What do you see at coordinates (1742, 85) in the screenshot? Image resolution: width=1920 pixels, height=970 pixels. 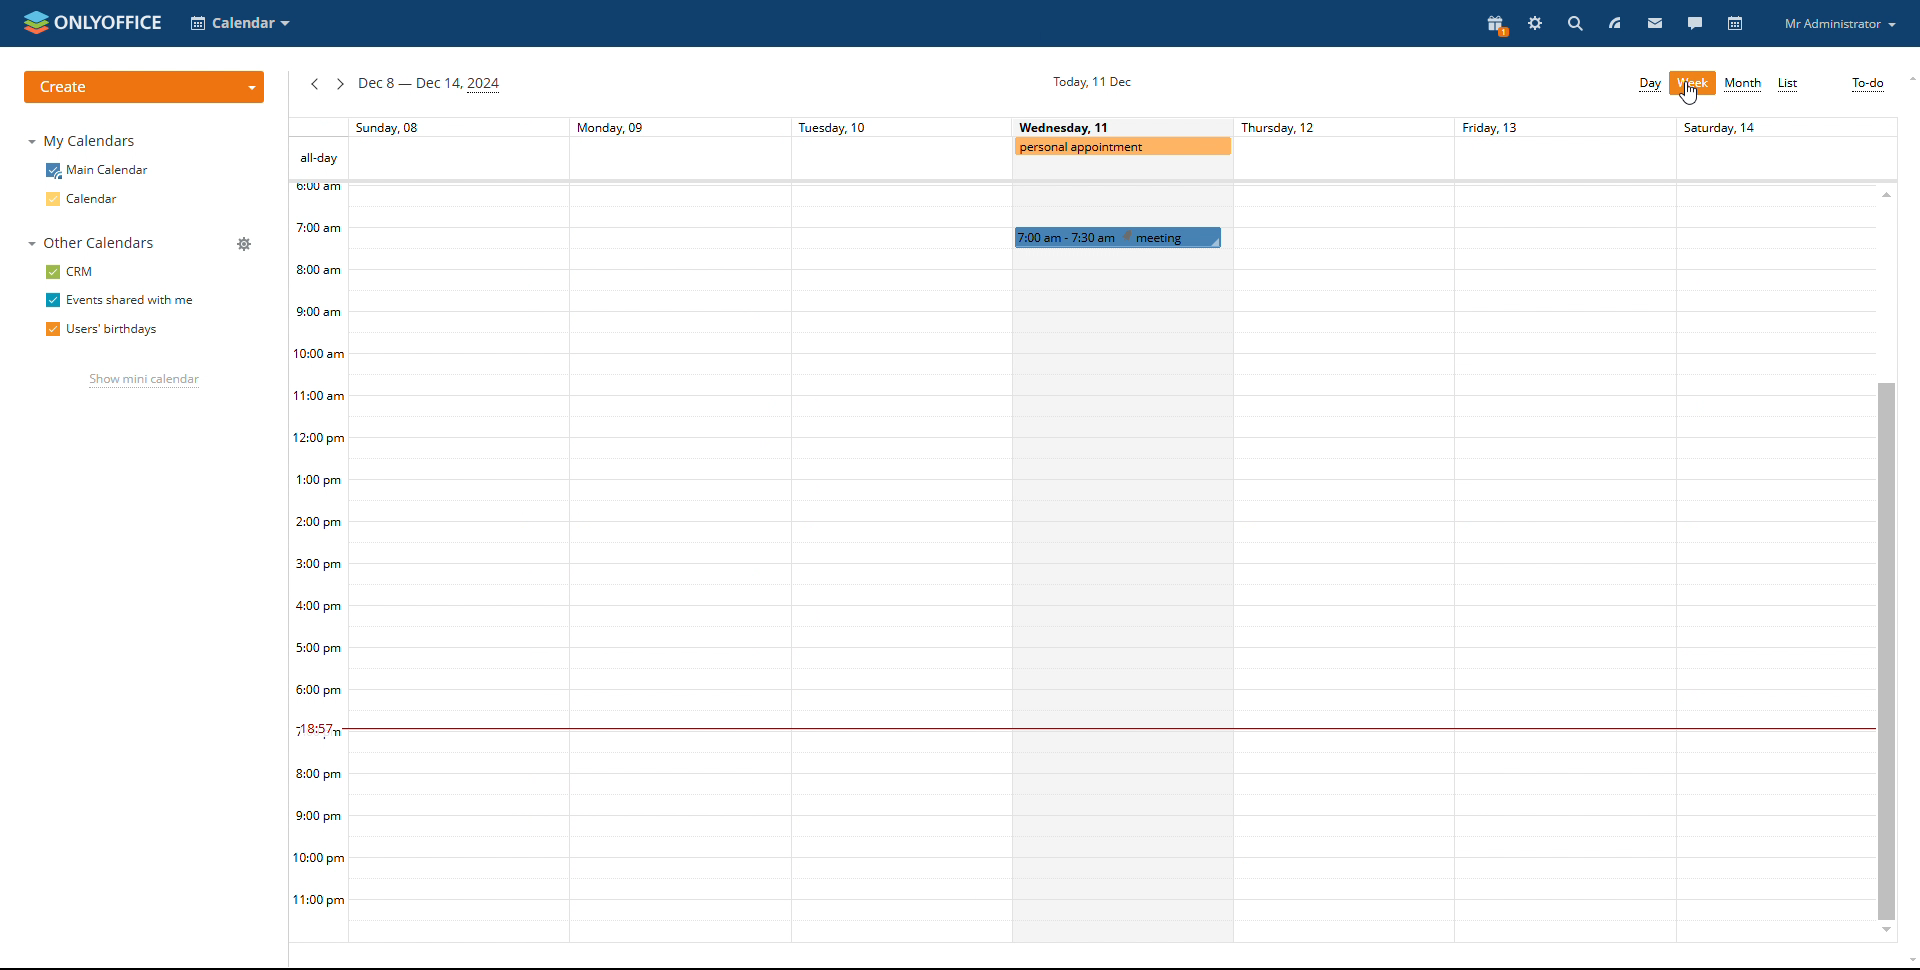 I see `month view` at bounding box center [1742, 85].